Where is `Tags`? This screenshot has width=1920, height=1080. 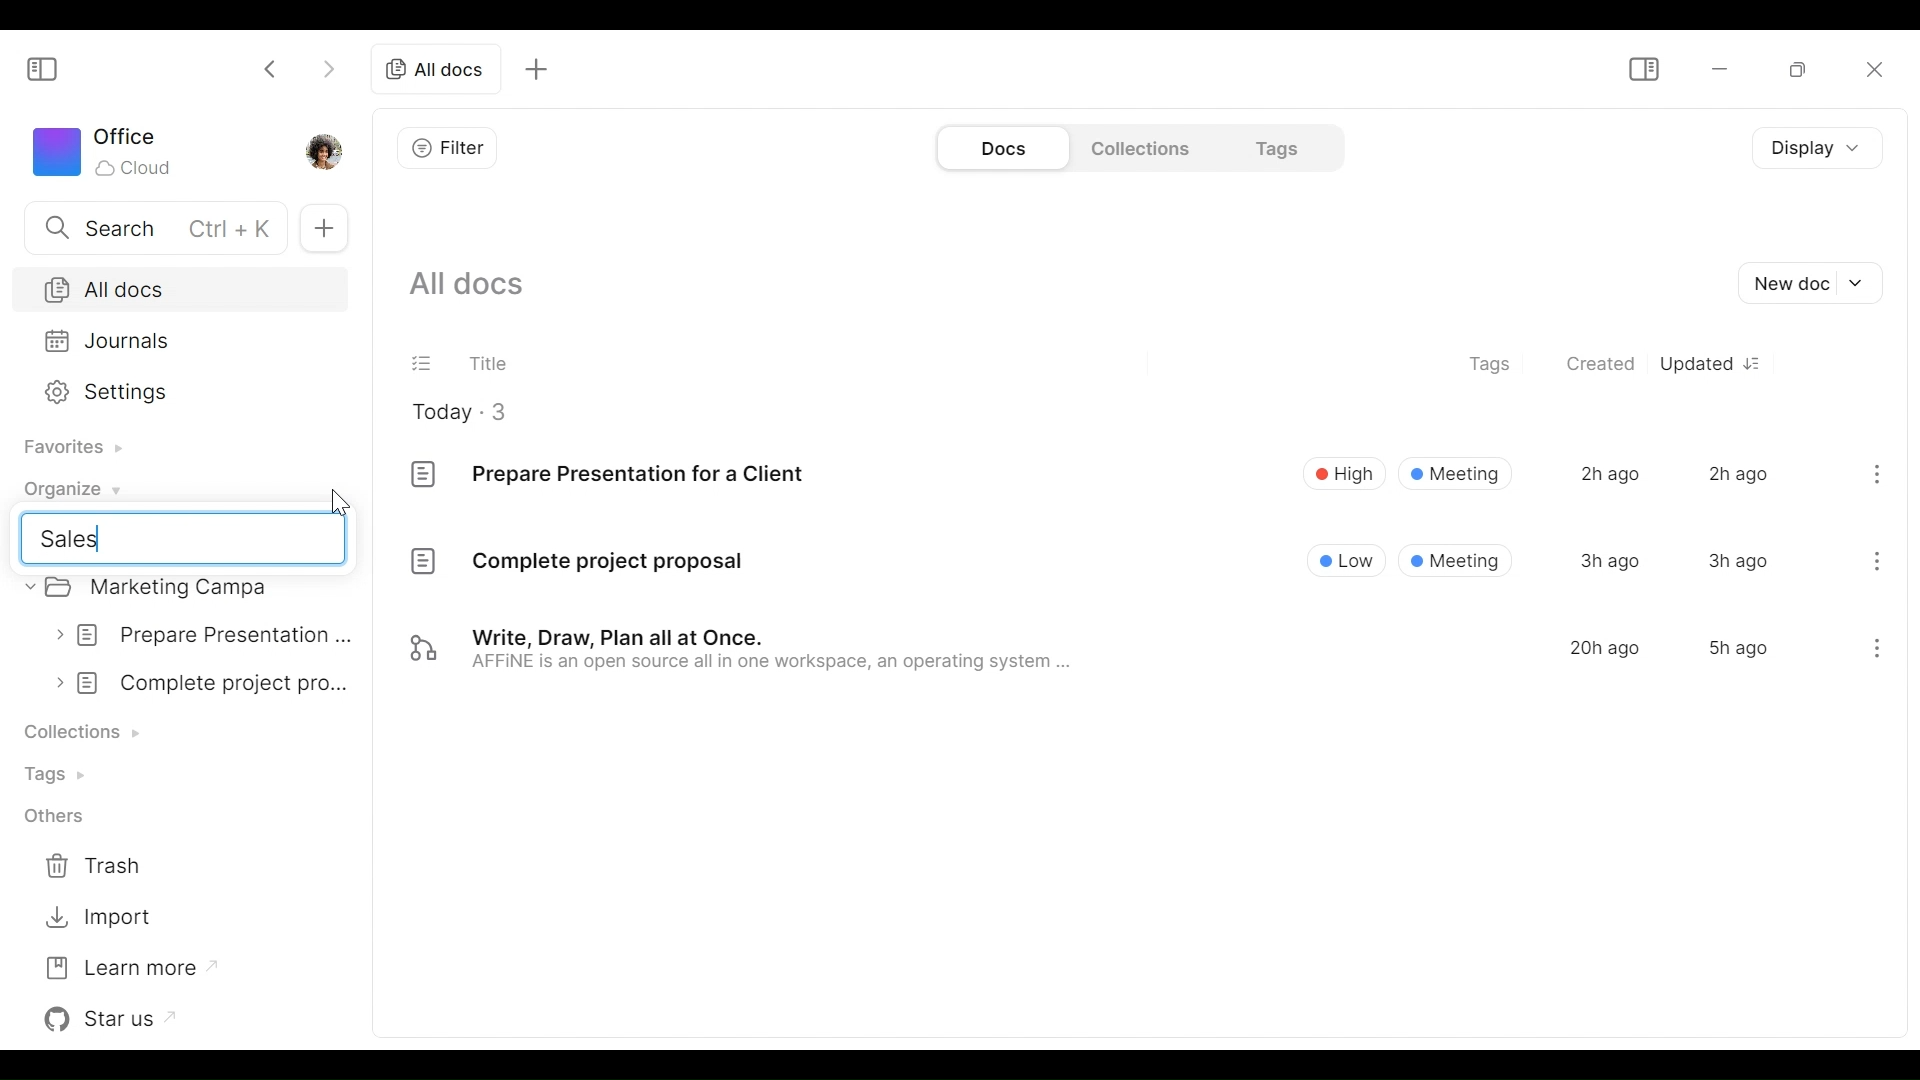 Tags is located at coordinates (63, 774).